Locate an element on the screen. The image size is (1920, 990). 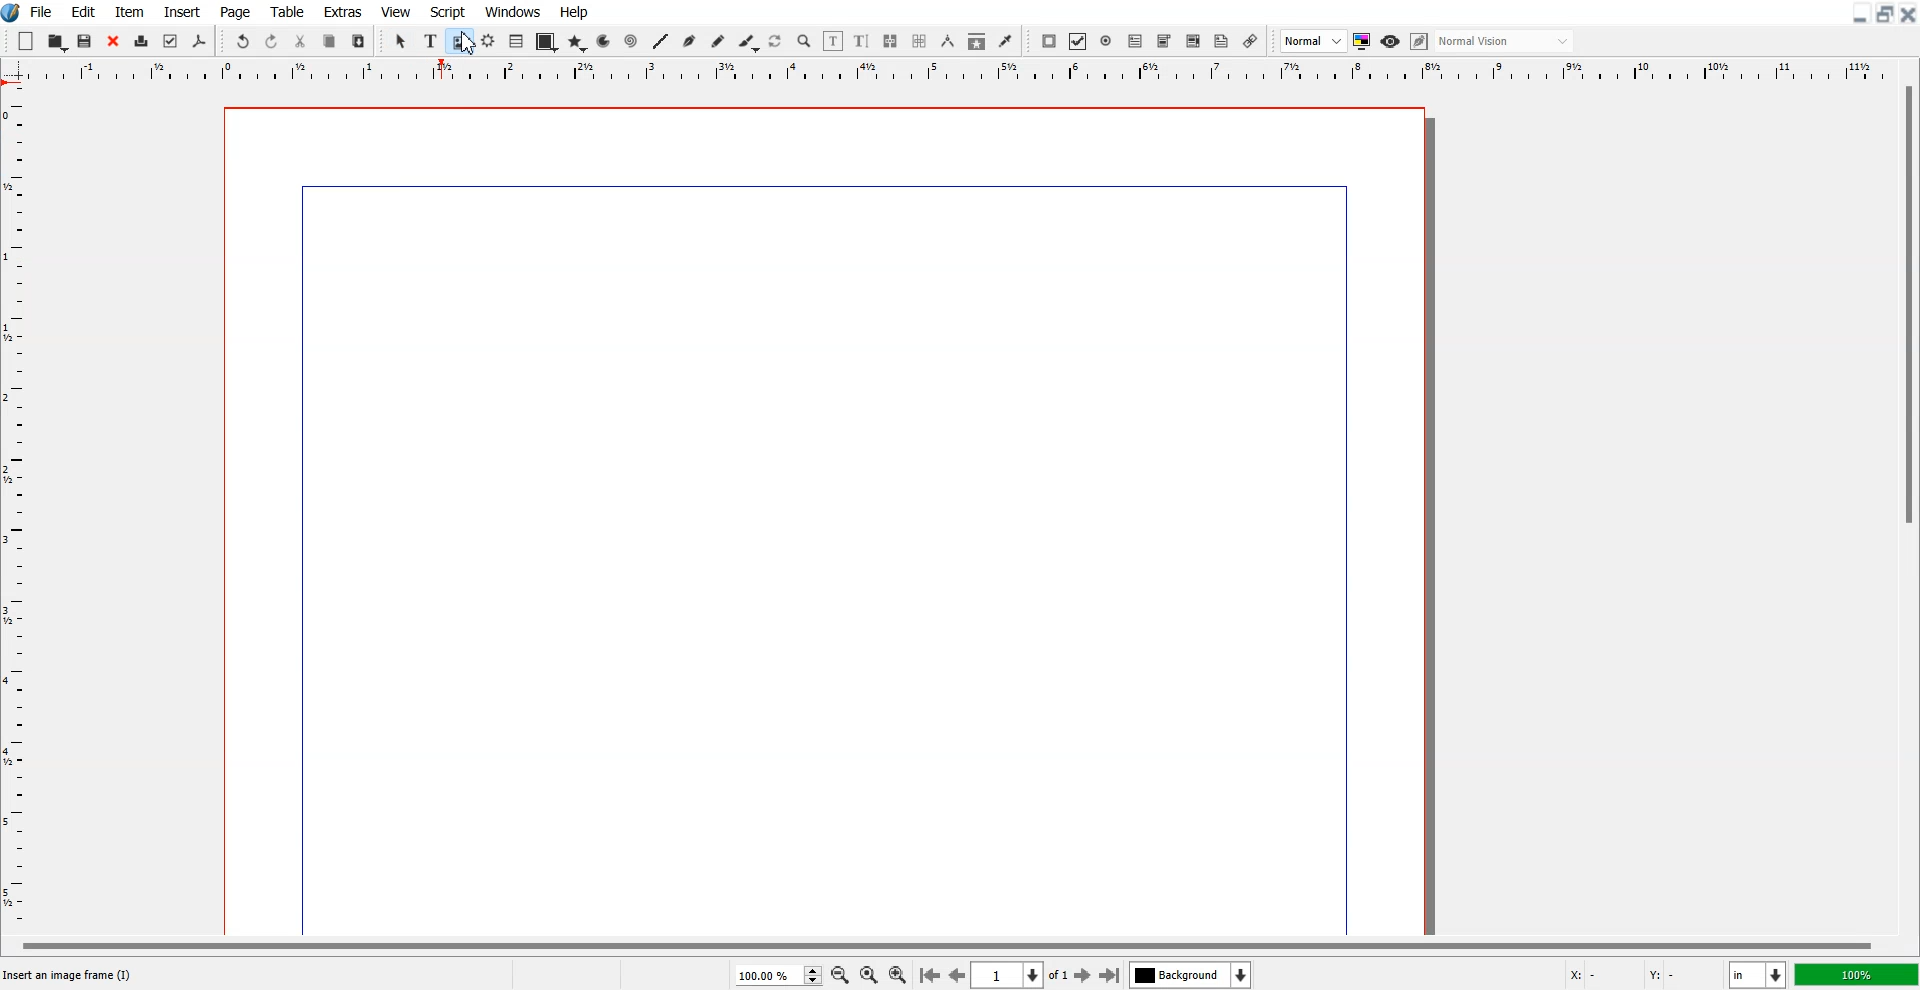
Add is located at coordinates (27, 40).